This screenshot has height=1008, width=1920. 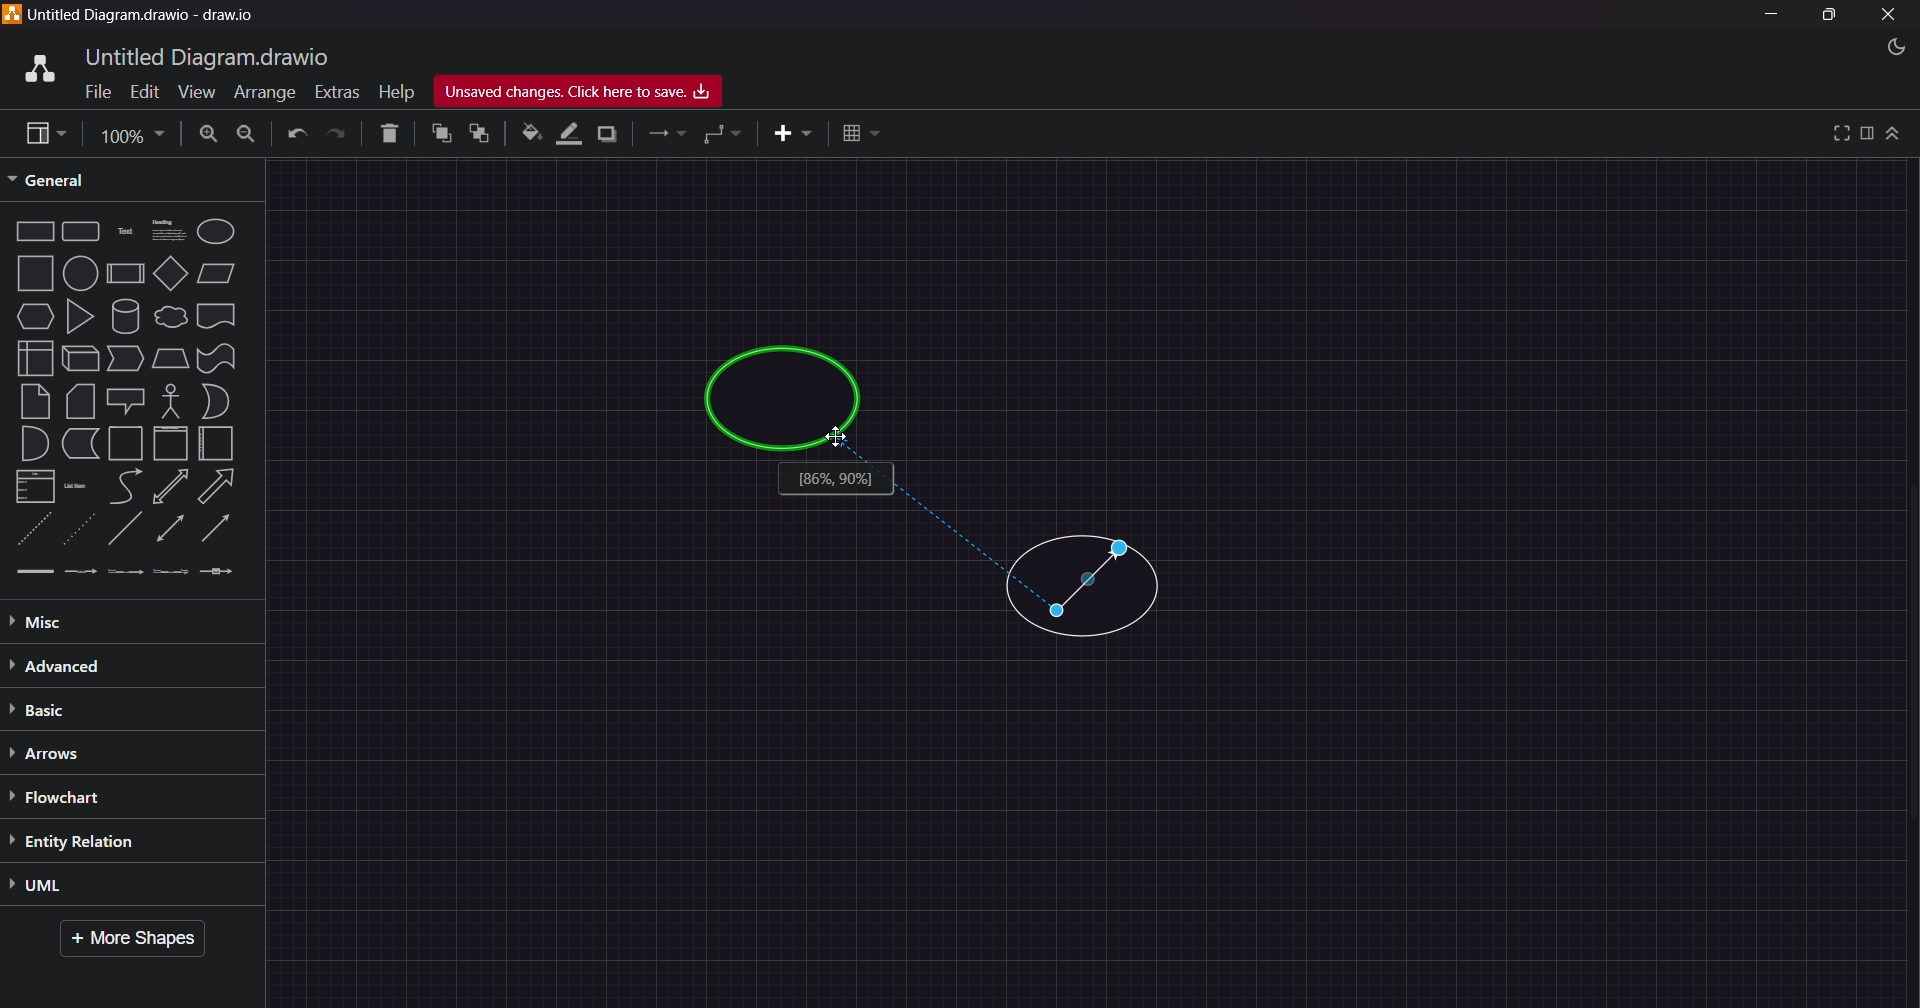 I want to click on Edit, so click(x=140, y=90).